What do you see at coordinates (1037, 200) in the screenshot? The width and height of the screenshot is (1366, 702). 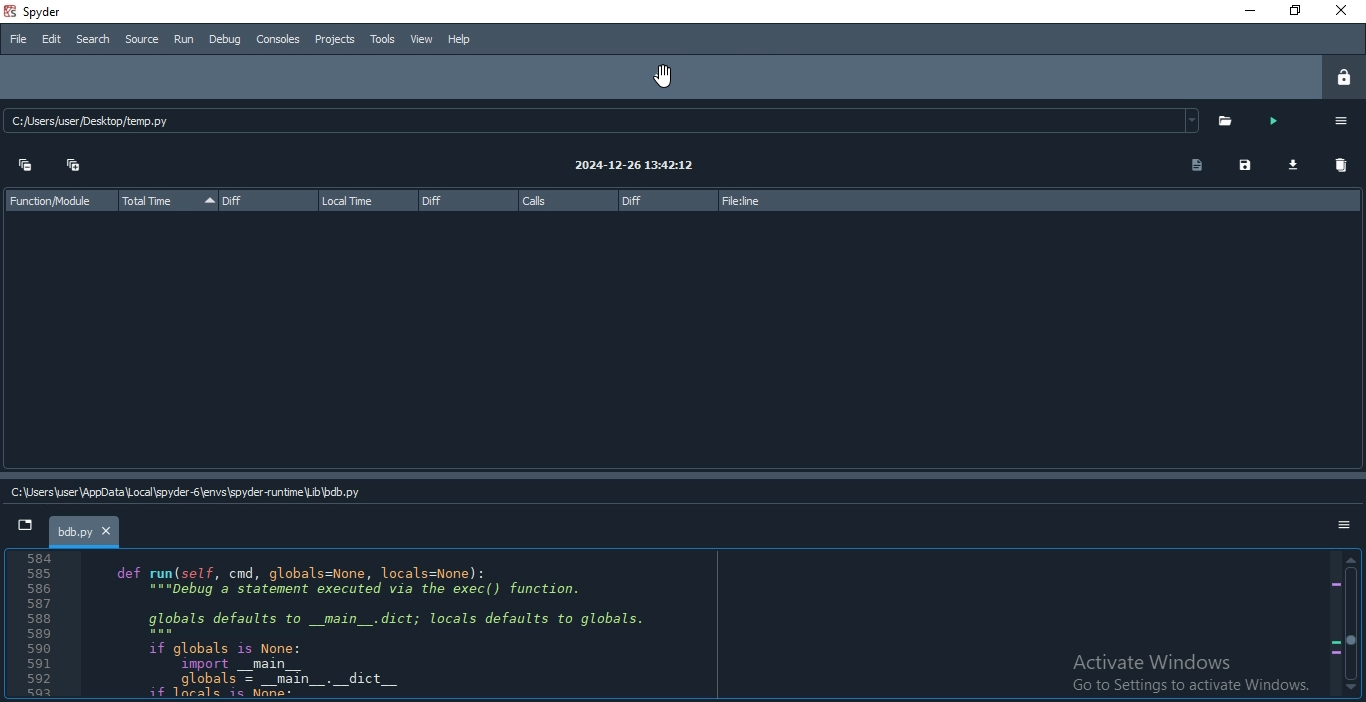 I see `file:line` at bounding box center [1037, 200].